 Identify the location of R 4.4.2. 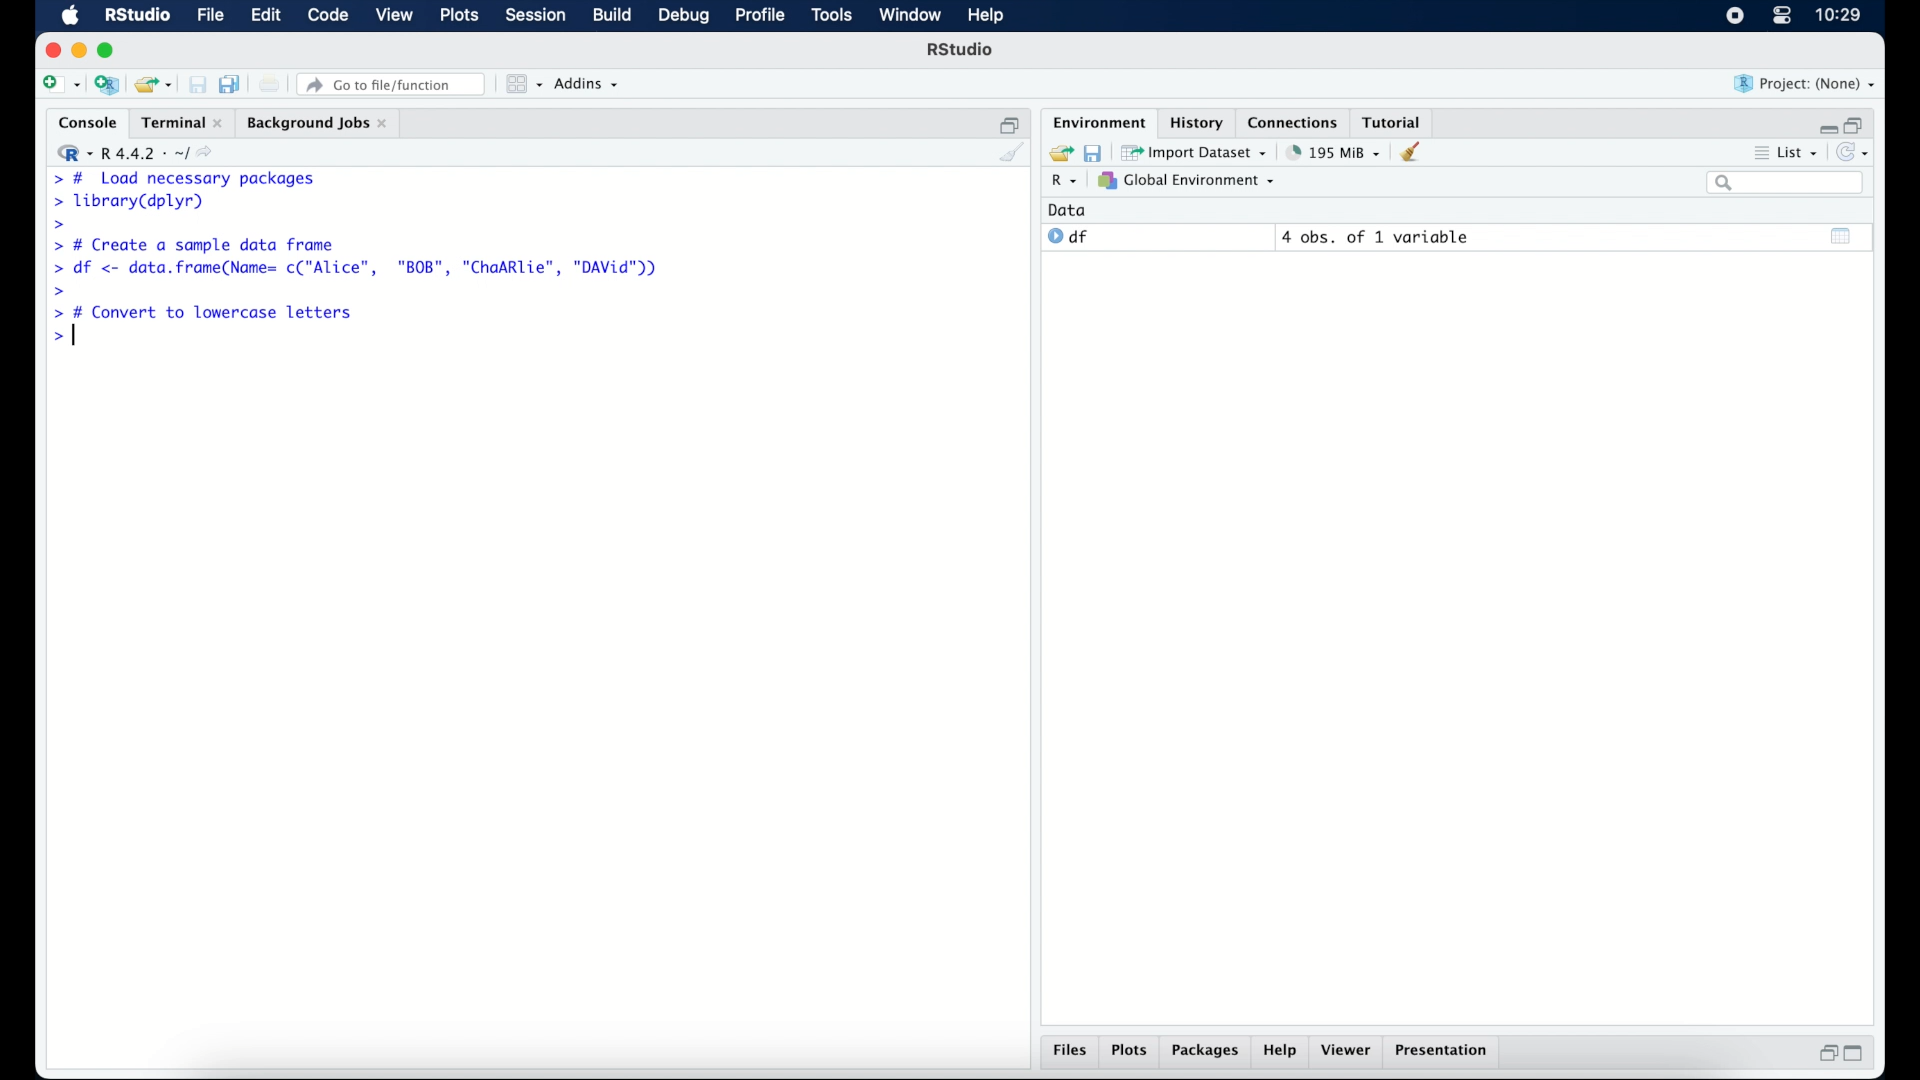
(140, 154).